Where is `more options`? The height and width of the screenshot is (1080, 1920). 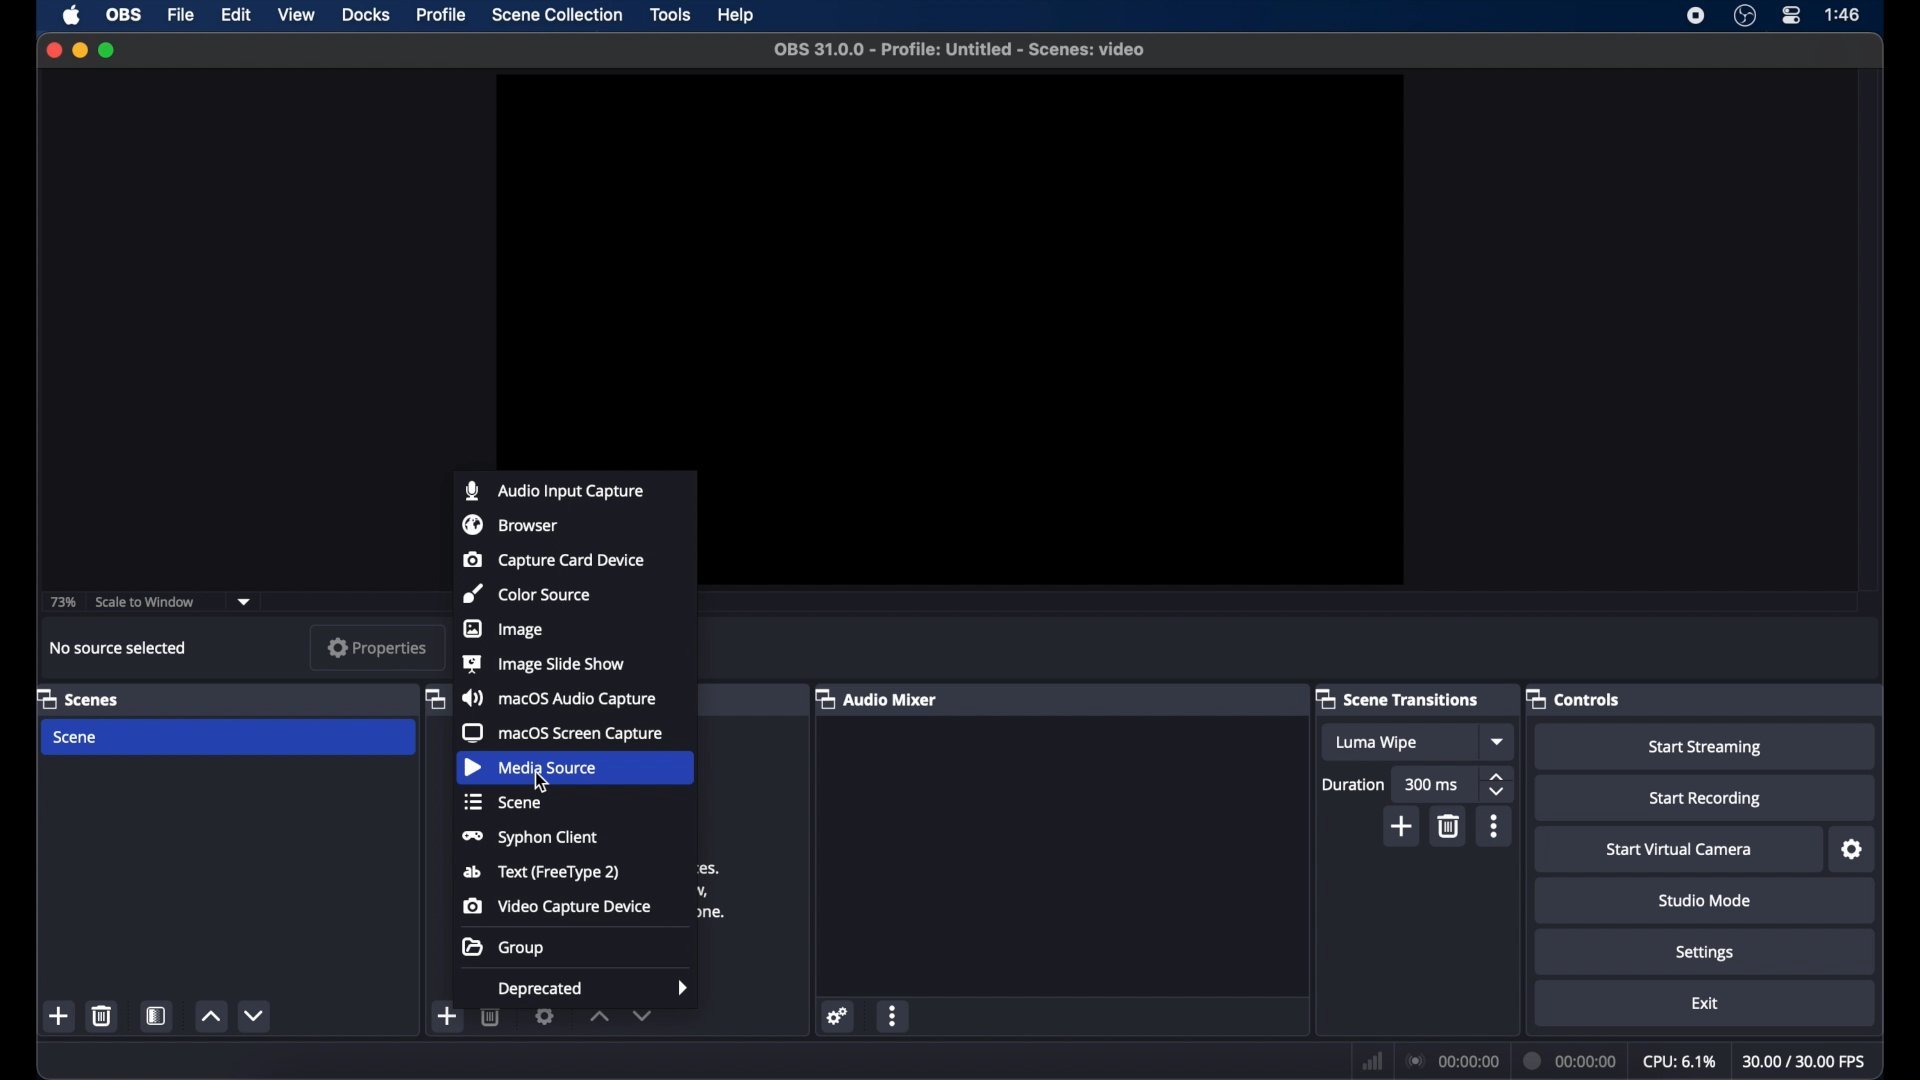 more options is located at coordinates (1496, 826).